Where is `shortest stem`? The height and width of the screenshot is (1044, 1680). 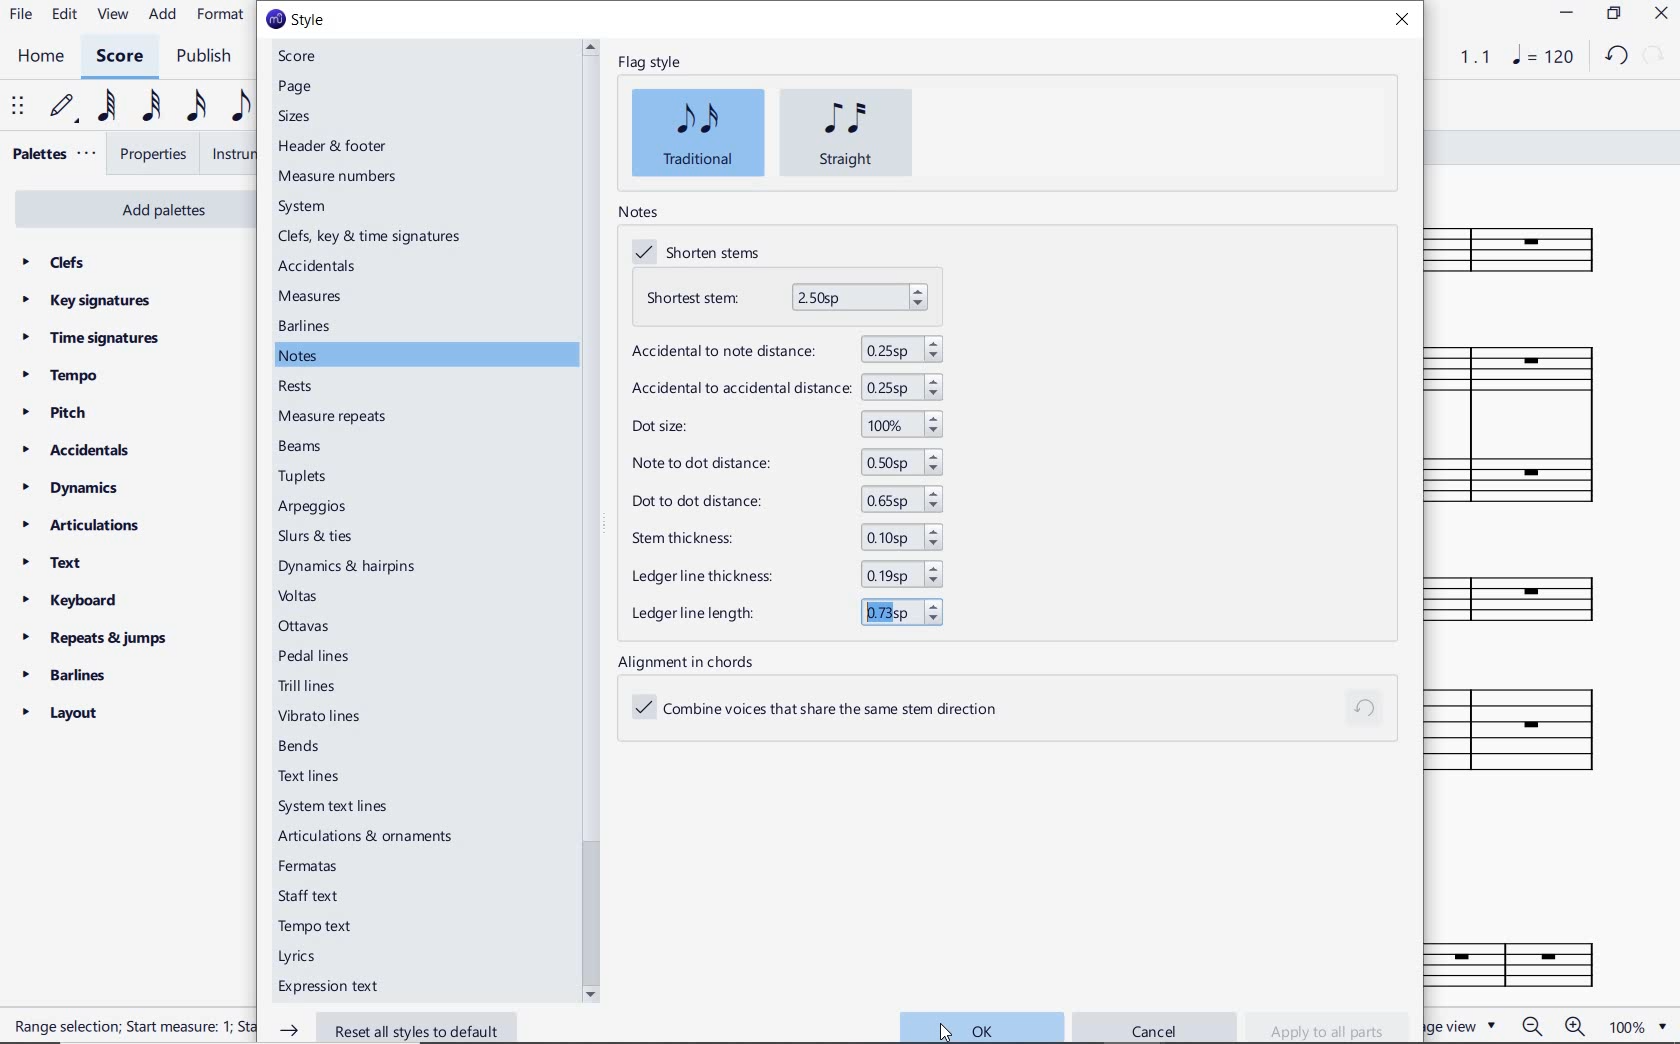 shortest stem is located at coordinates (786, 298).